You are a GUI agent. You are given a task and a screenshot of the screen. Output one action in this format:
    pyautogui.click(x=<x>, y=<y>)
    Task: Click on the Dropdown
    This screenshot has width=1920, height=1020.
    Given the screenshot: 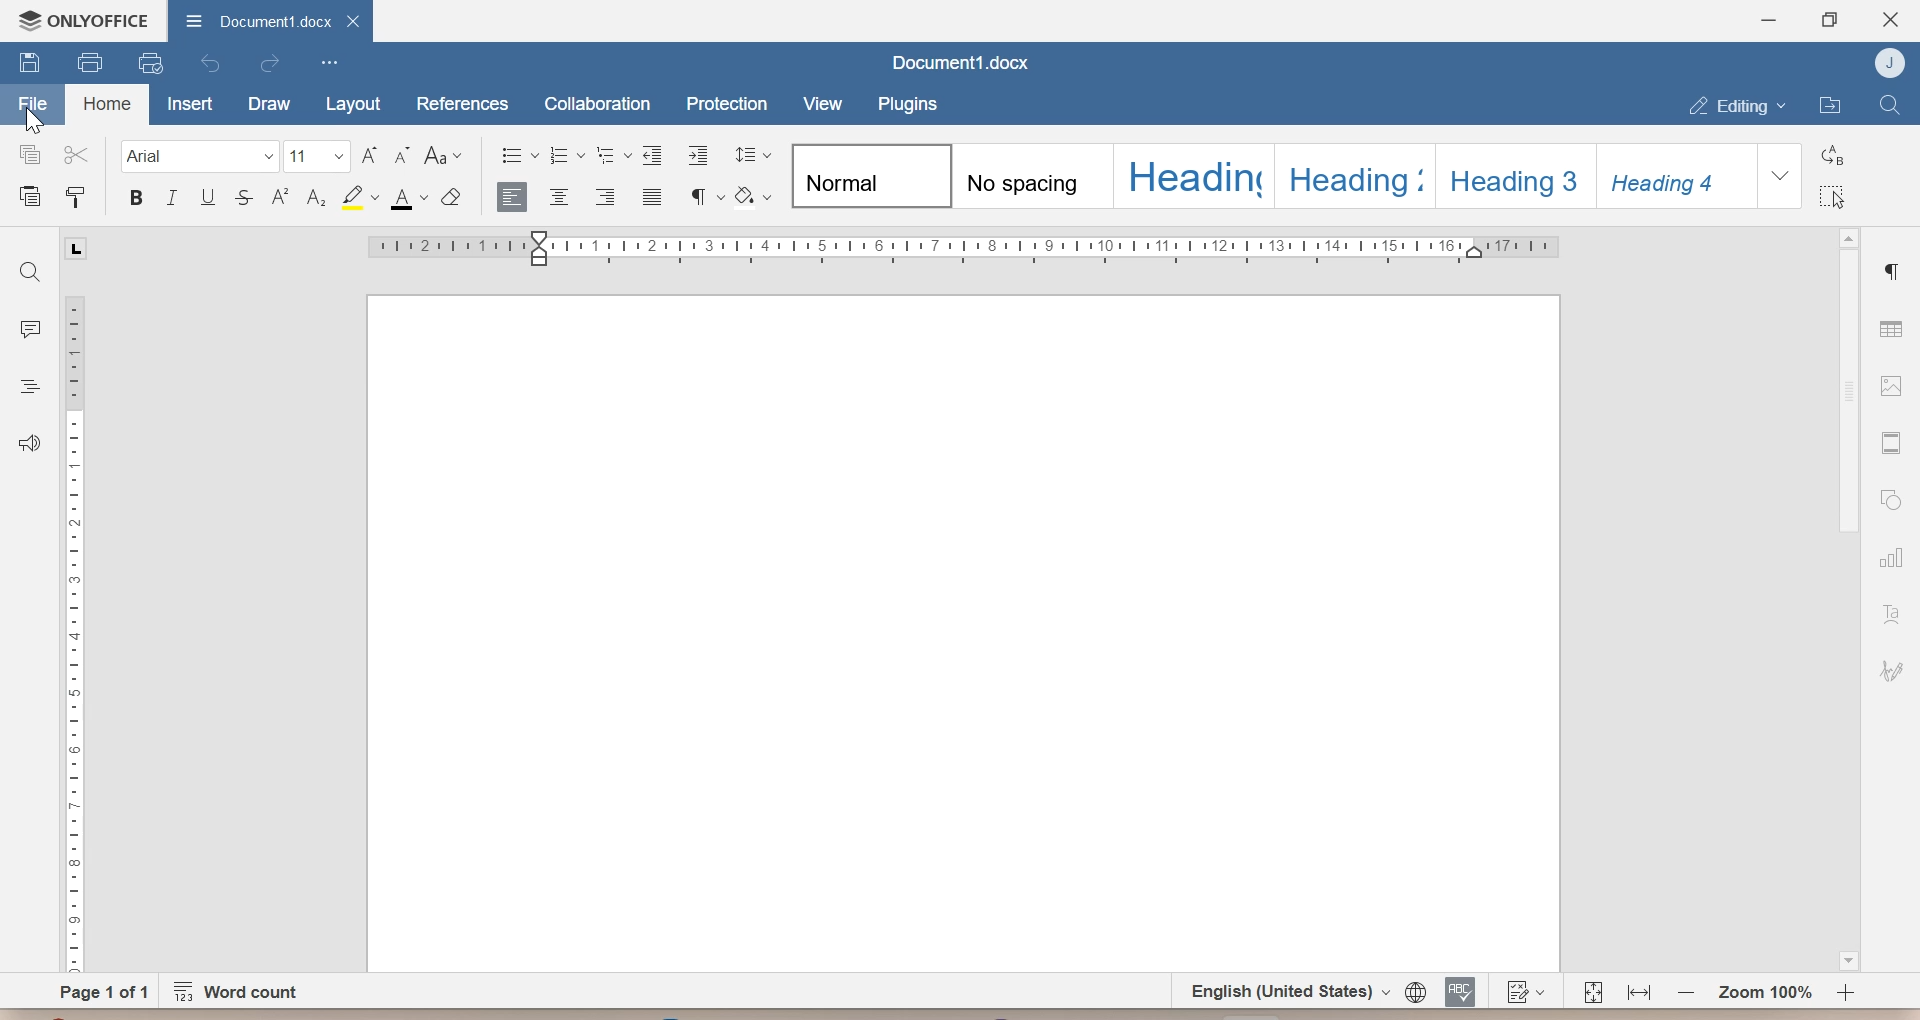 What is the action you would take?
    pyautogui.click(x=1780, y=176)
    